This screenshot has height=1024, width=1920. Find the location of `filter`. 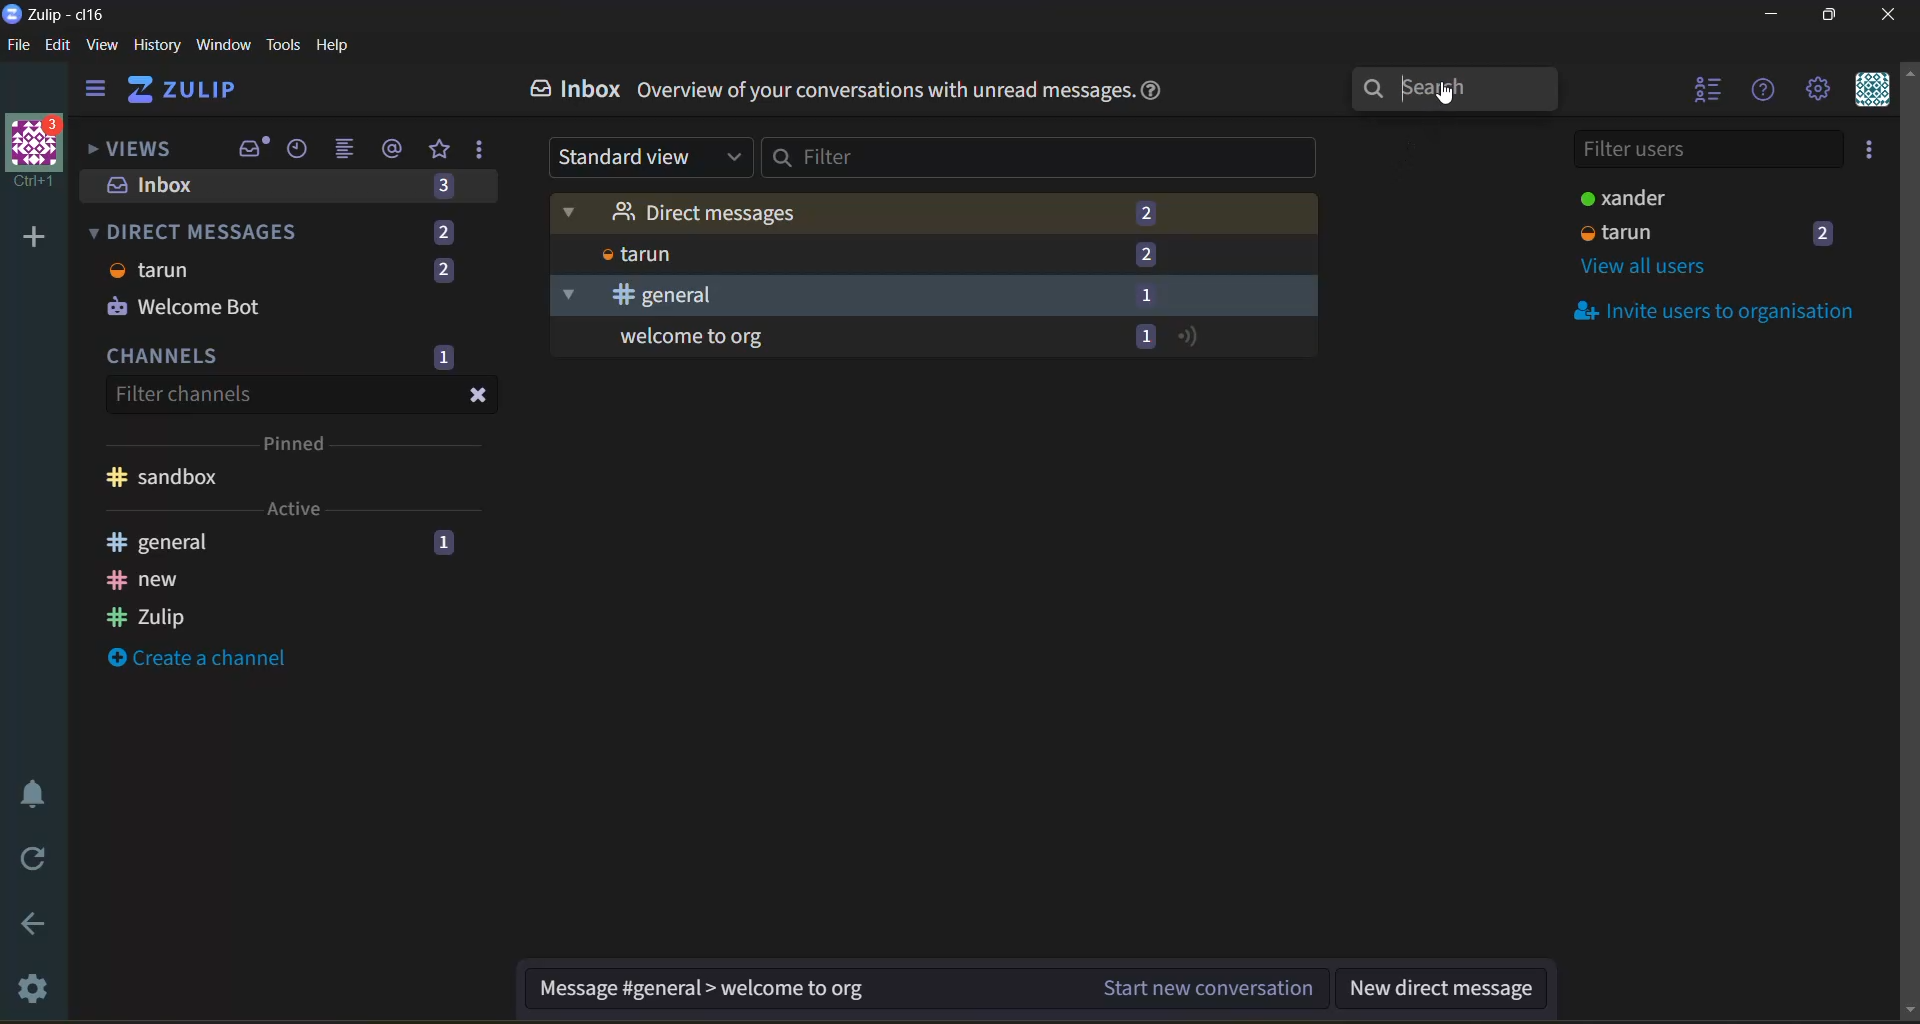

filter is located at coordinates (1041, 157).